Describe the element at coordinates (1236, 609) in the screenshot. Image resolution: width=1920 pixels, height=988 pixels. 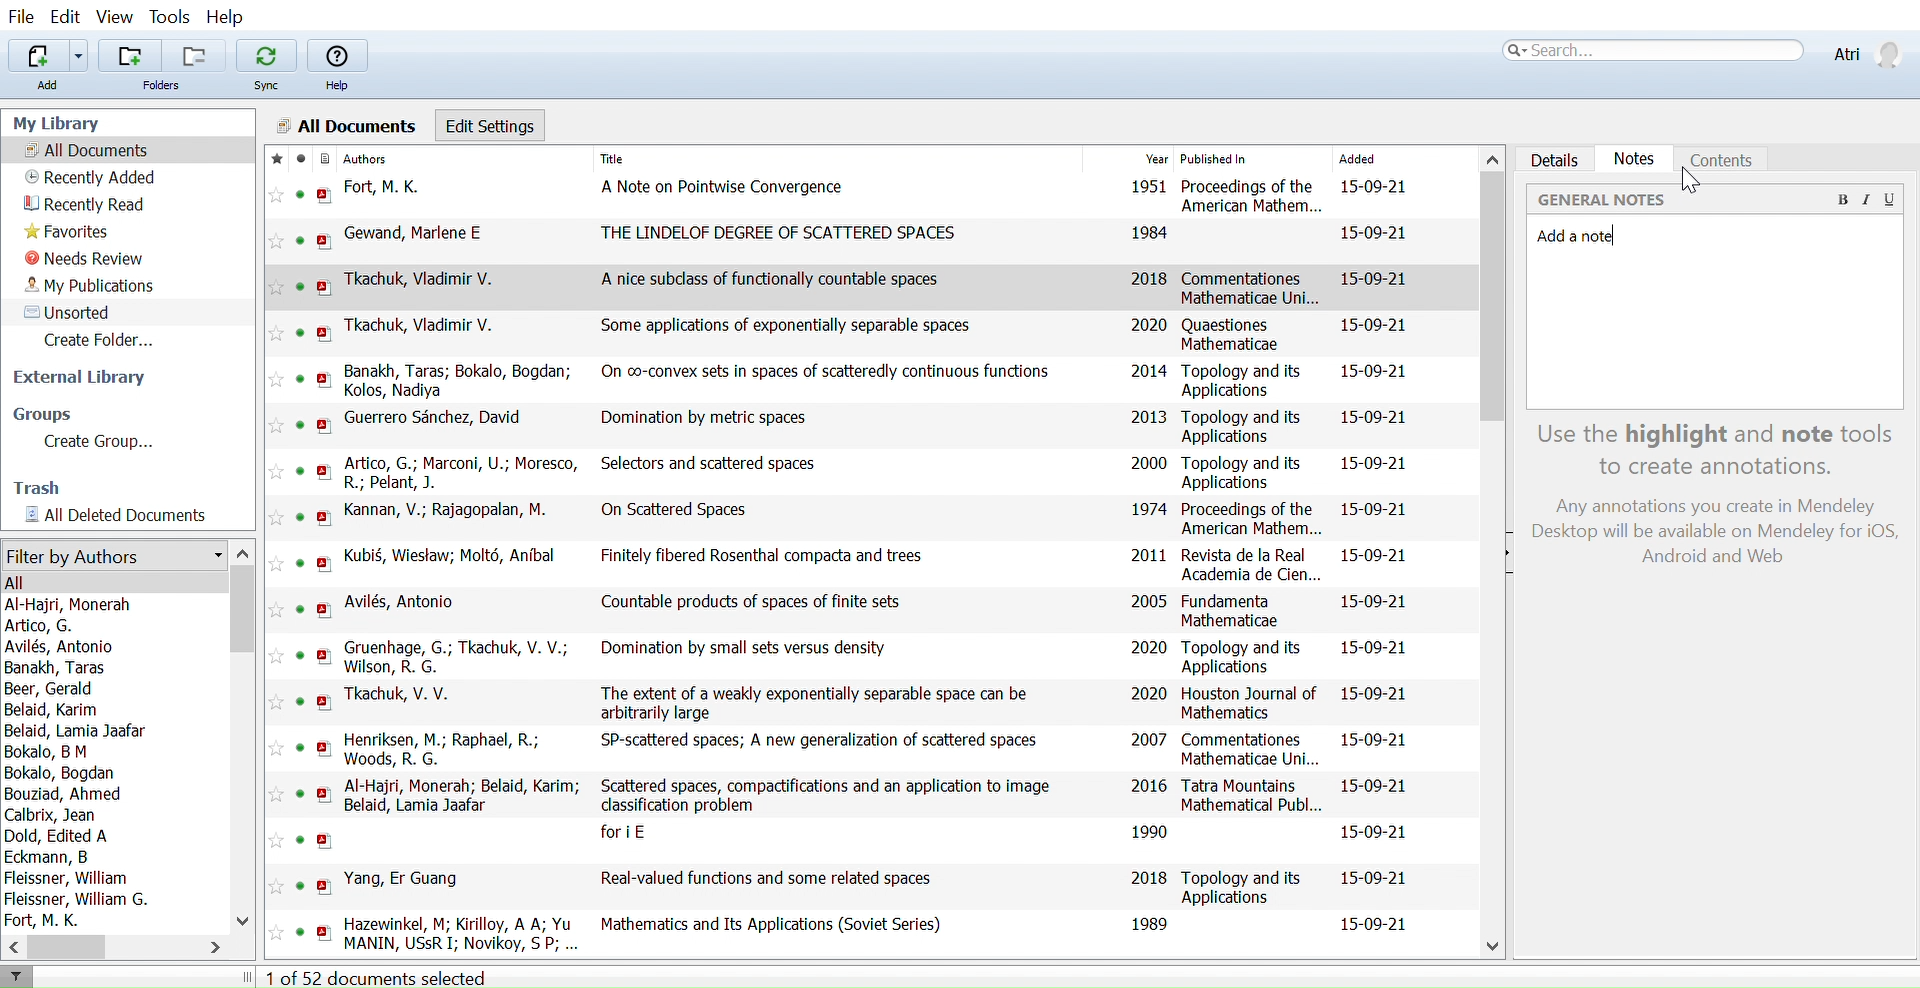
I see `Fundamenta Mathematicae` at that location.